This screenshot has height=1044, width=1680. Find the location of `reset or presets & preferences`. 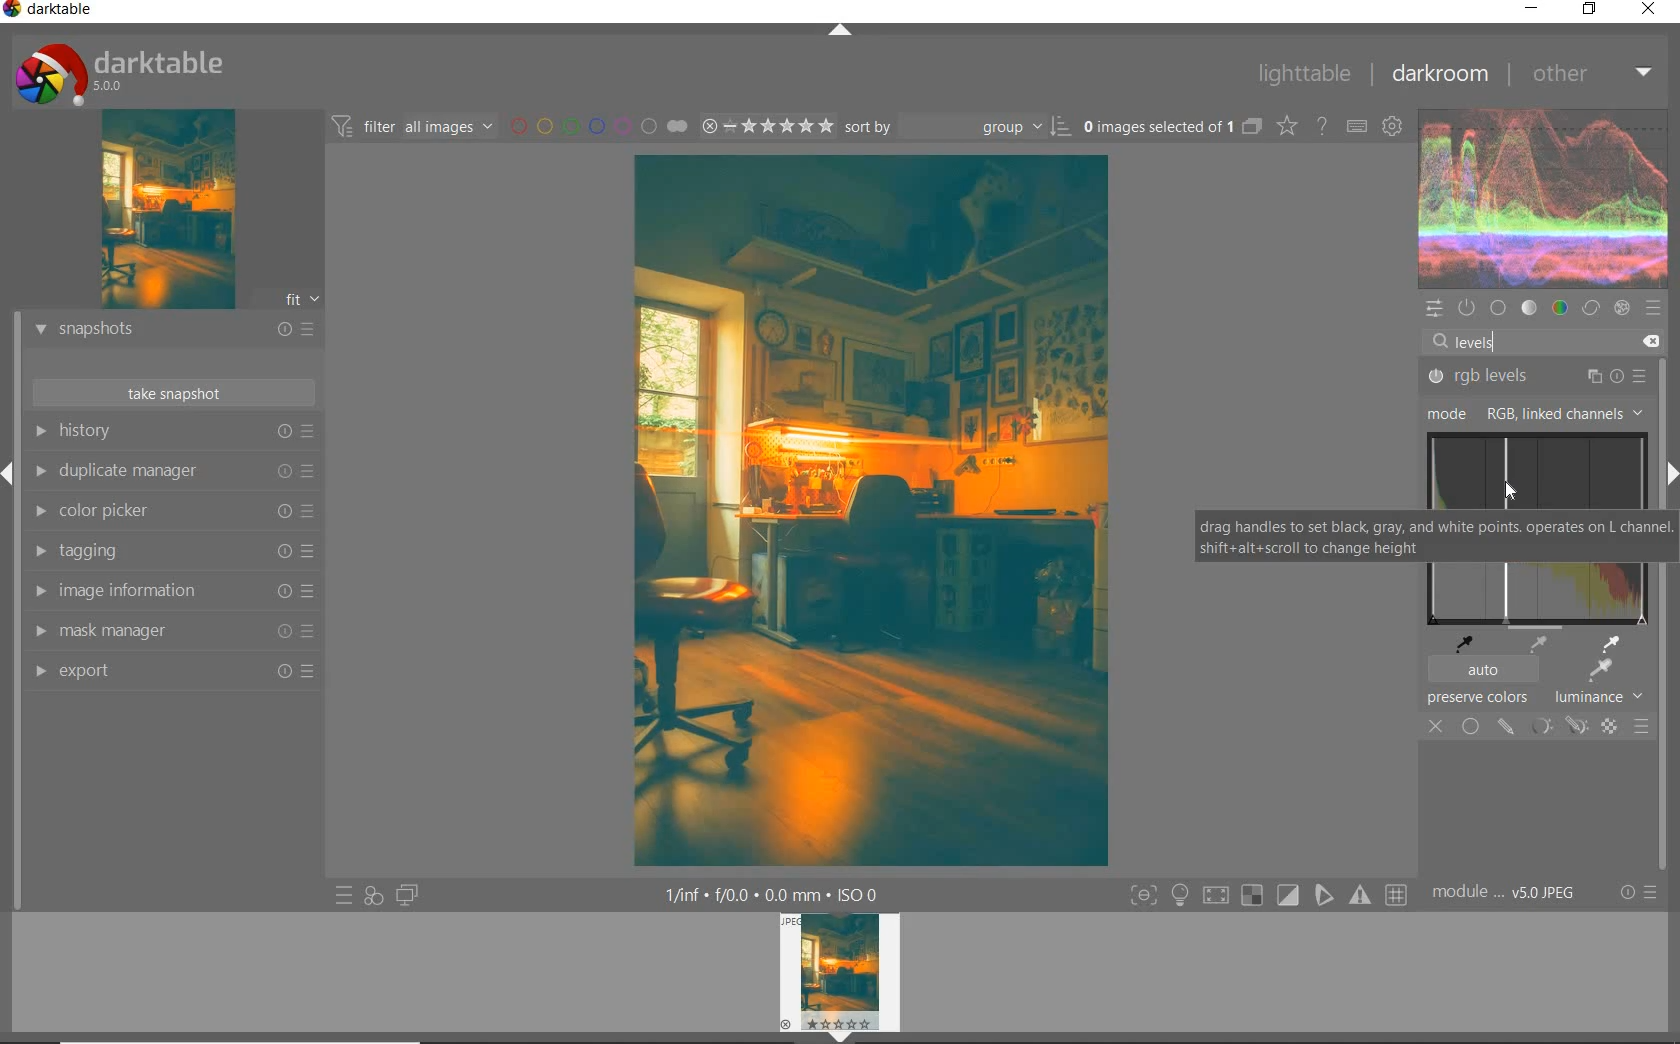

reset or presets & preferences is located at coordinates (1638, 892).